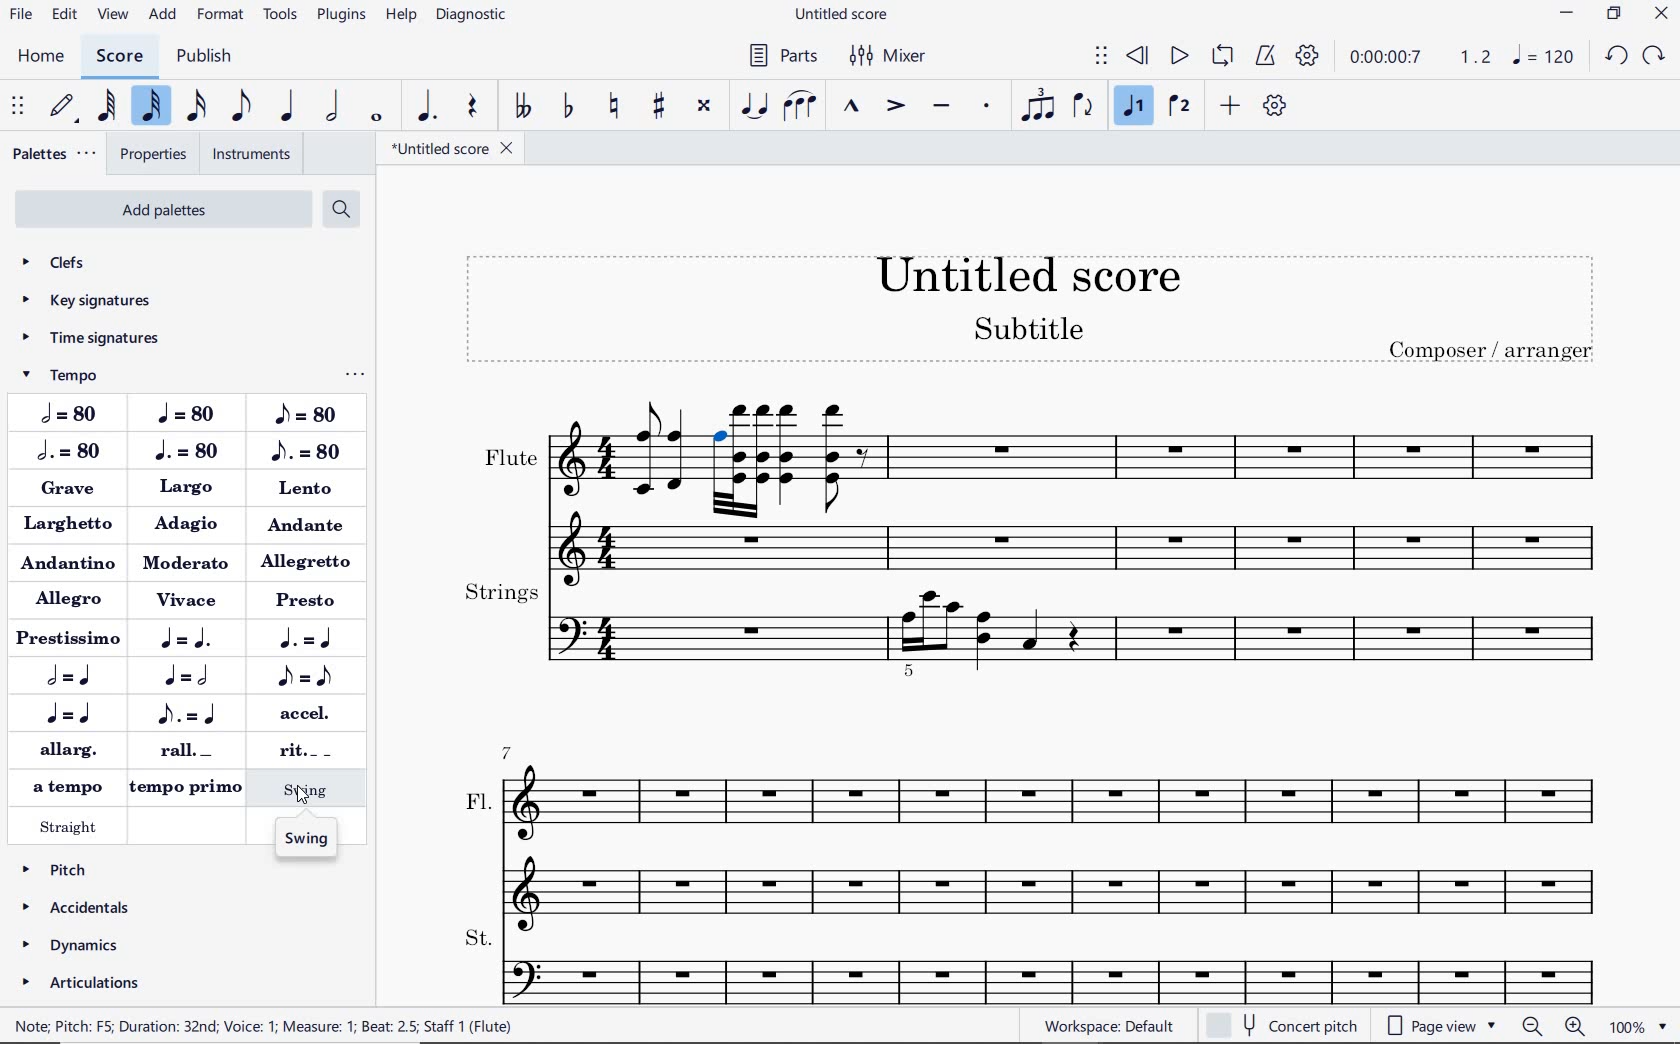 The image size is (1680, 1044). Describe the element at coordinates (190, 413) in the screenshot. I see `QUARTER NOTE` at that location.